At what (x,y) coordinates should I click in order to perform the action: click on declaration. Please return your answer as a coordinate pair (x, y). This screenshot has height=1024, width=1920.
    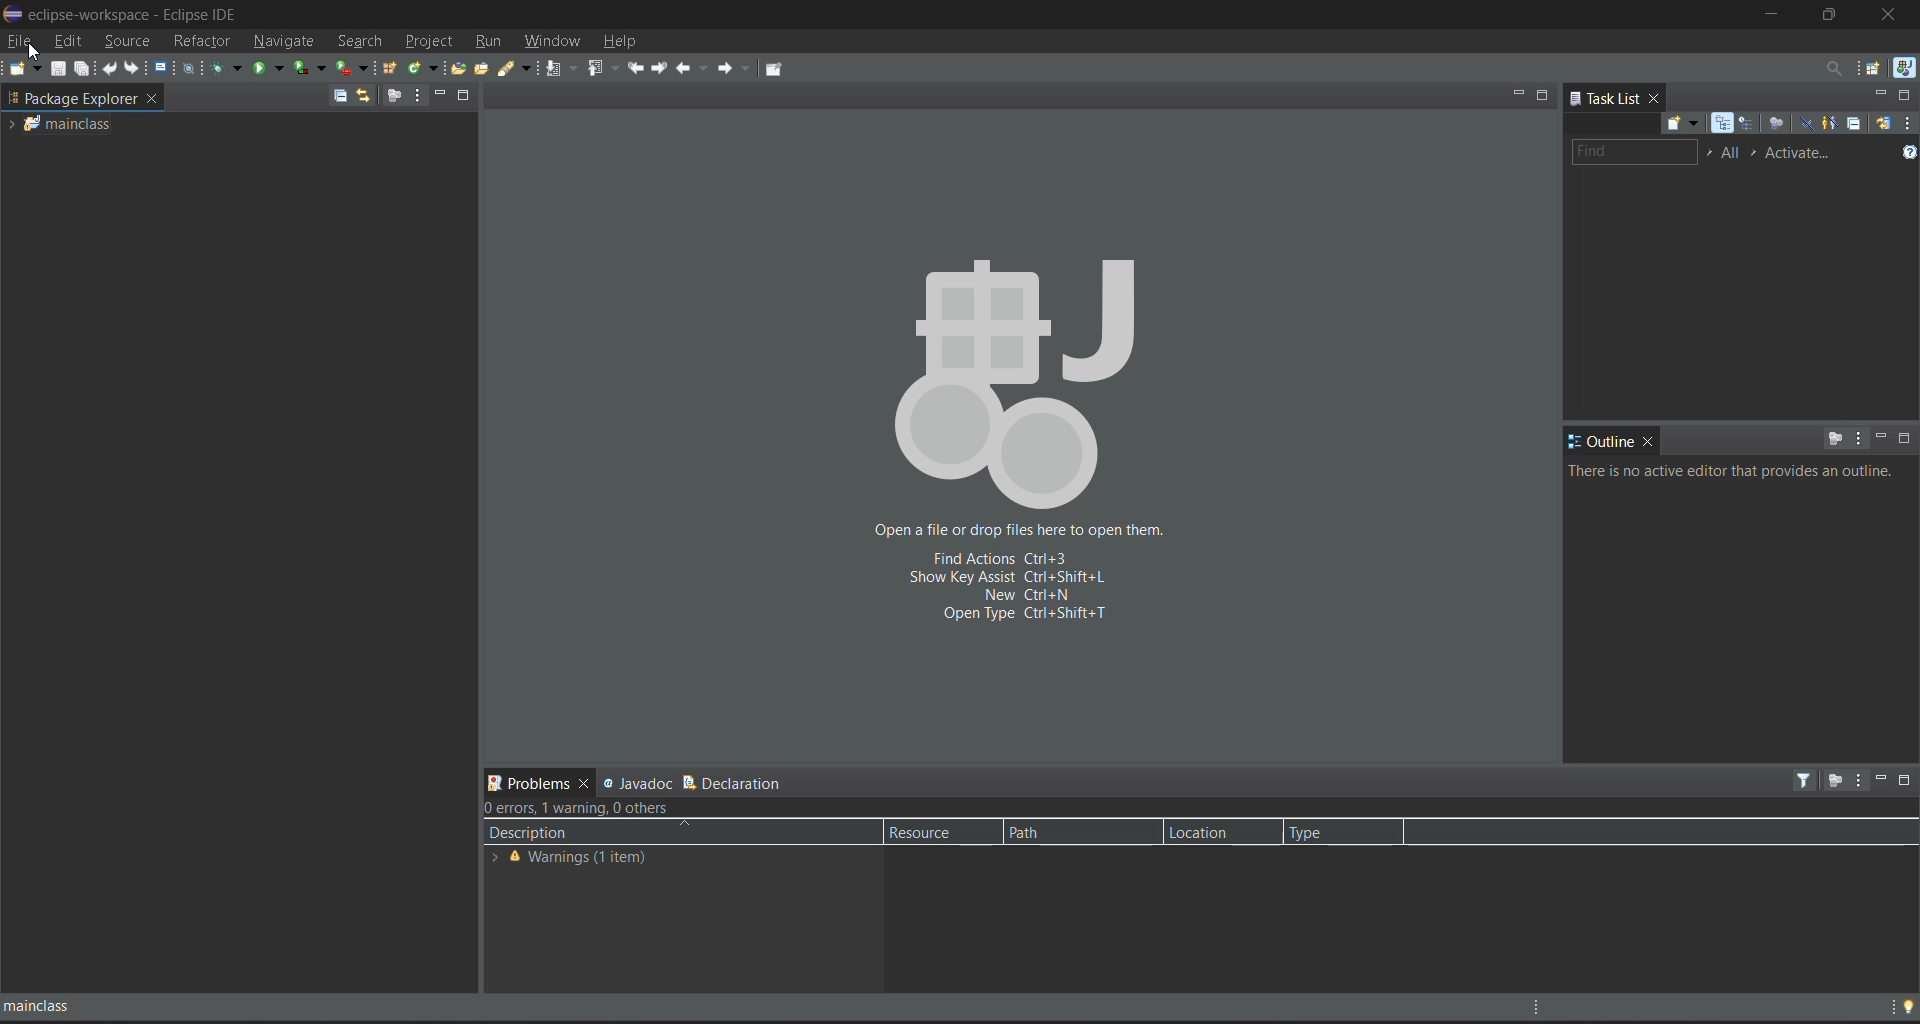
    Looking at the image, I should click on (741, 785).